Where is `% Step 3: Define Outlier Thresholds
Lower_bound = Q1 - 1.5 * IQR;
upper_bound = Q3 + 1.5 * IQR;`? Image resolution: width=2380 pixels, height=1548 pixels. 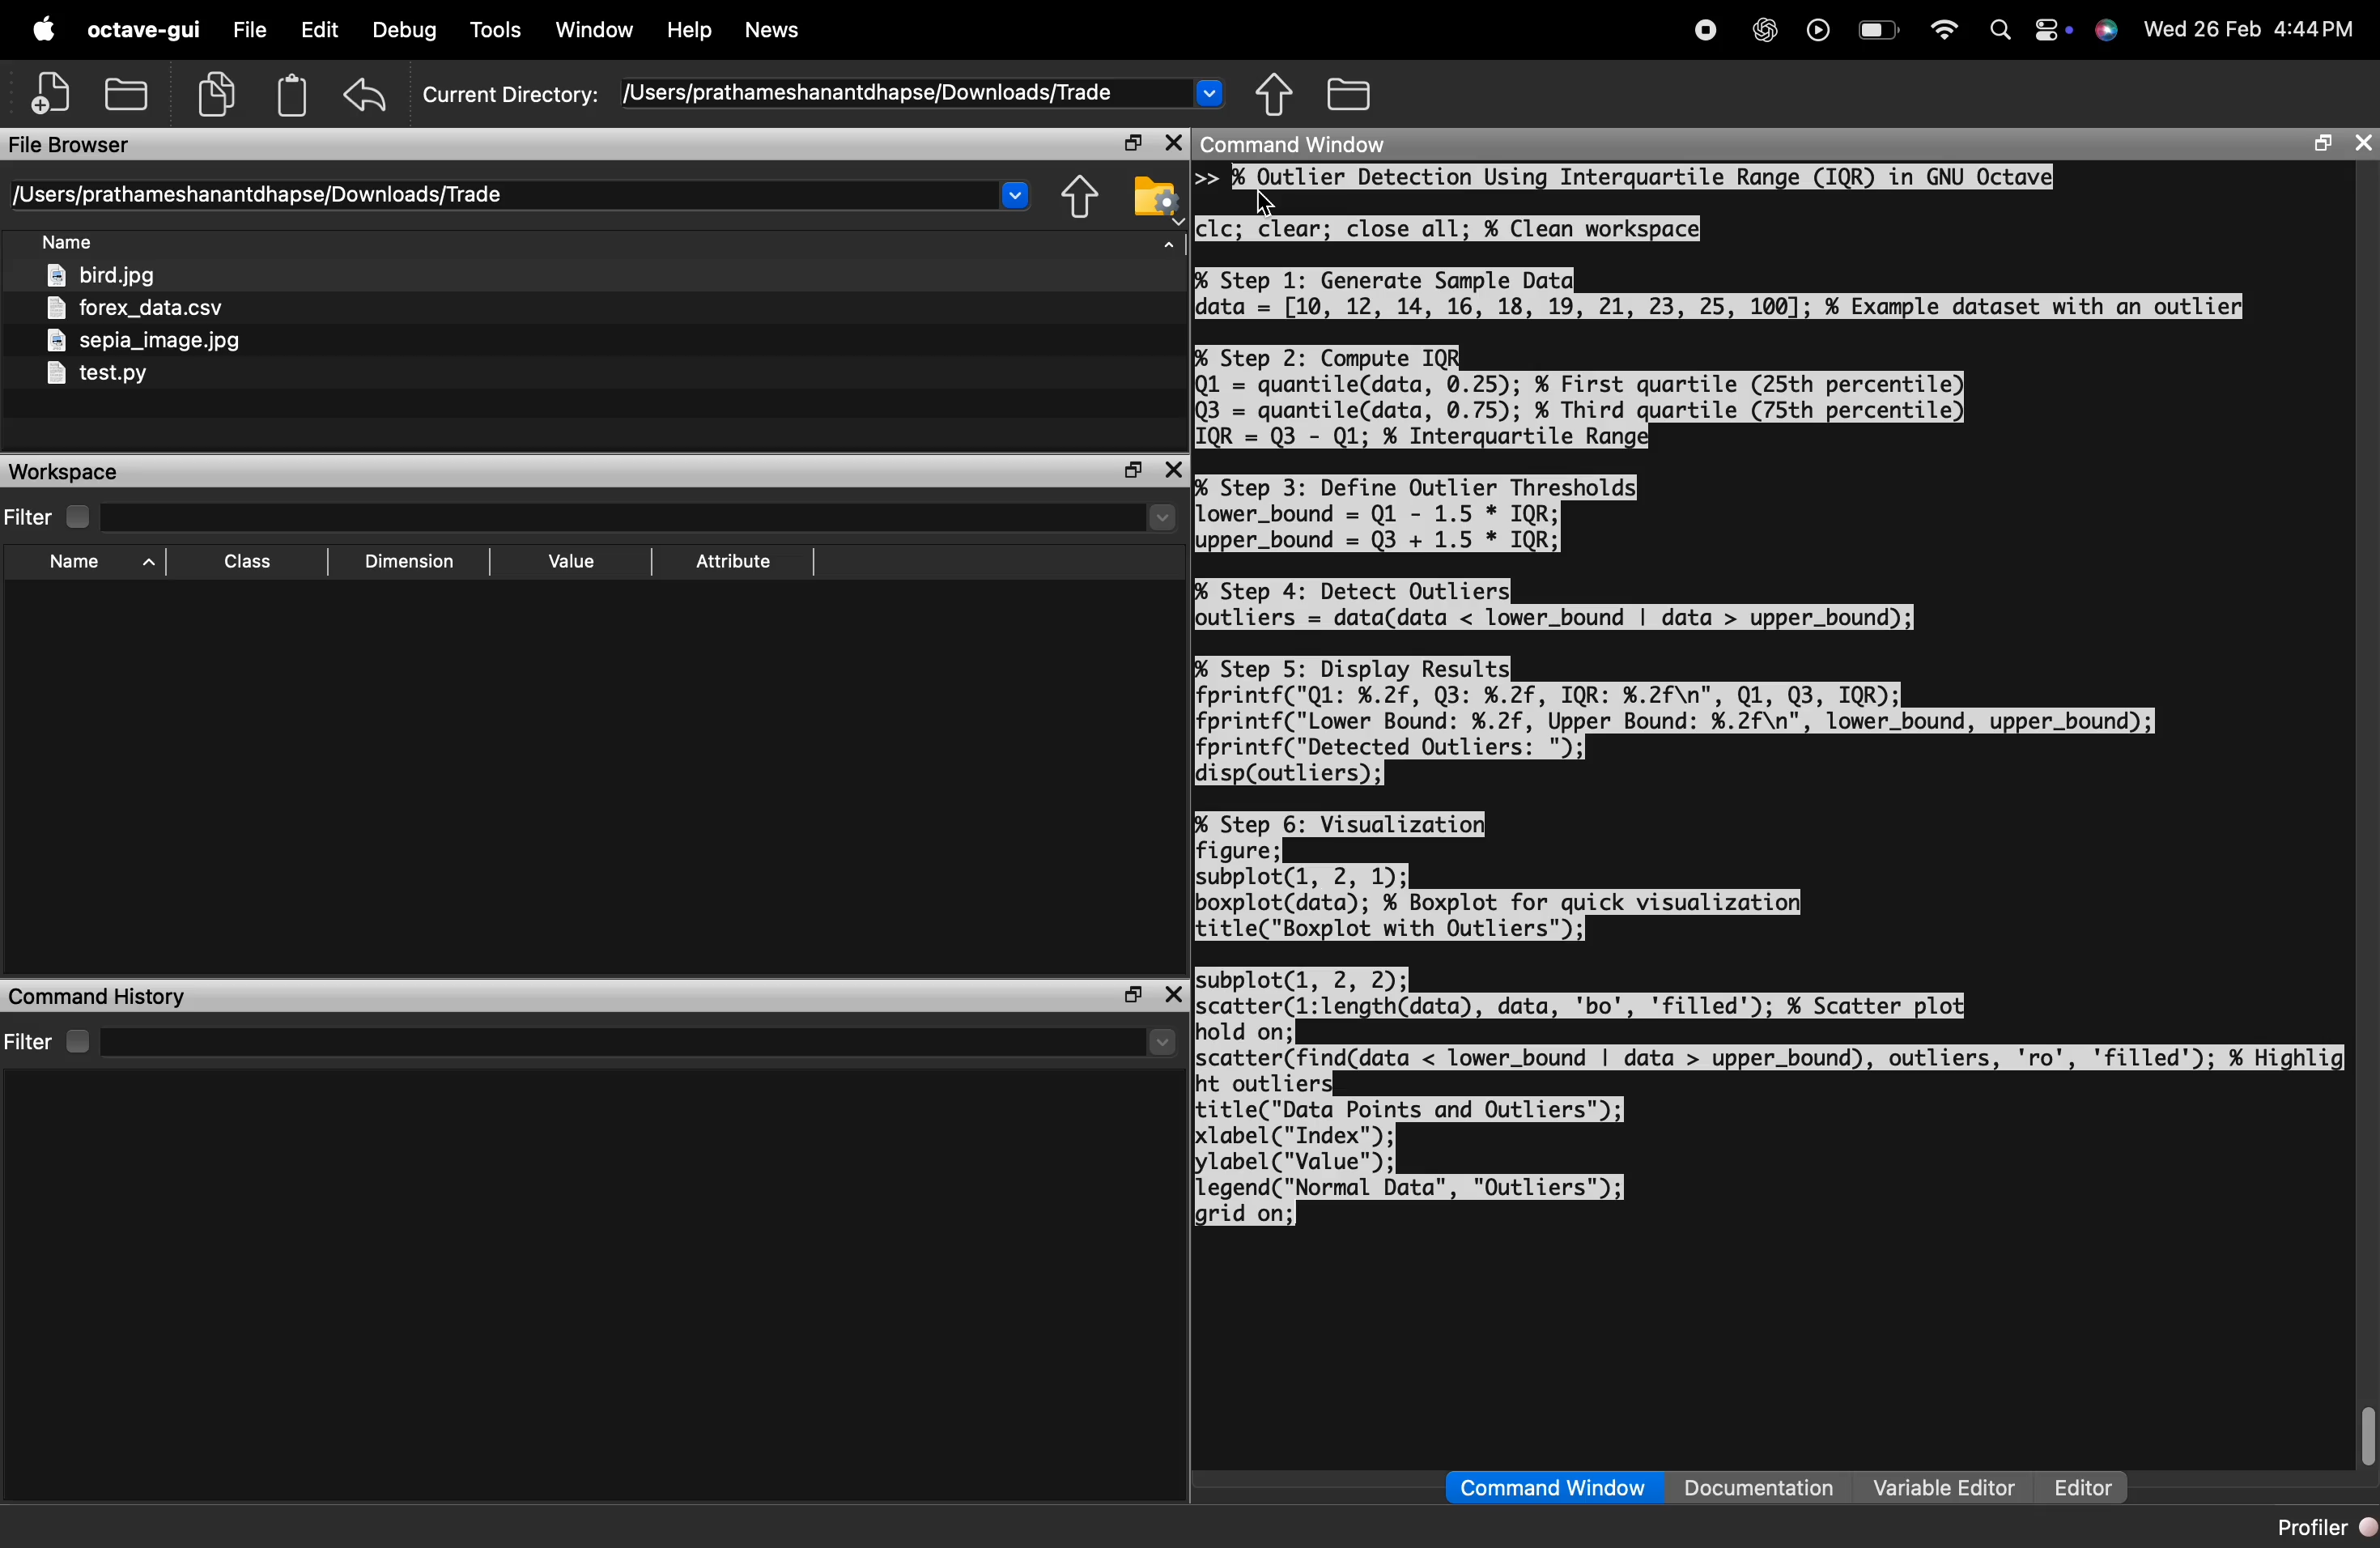
% Step 3: Define Outlier Thresholds
Lower_bound = Q1 - 1.5 * IQR;
upper_bound = Q3 + 1.5 * IQR; is located at coordinates (1418, 514).